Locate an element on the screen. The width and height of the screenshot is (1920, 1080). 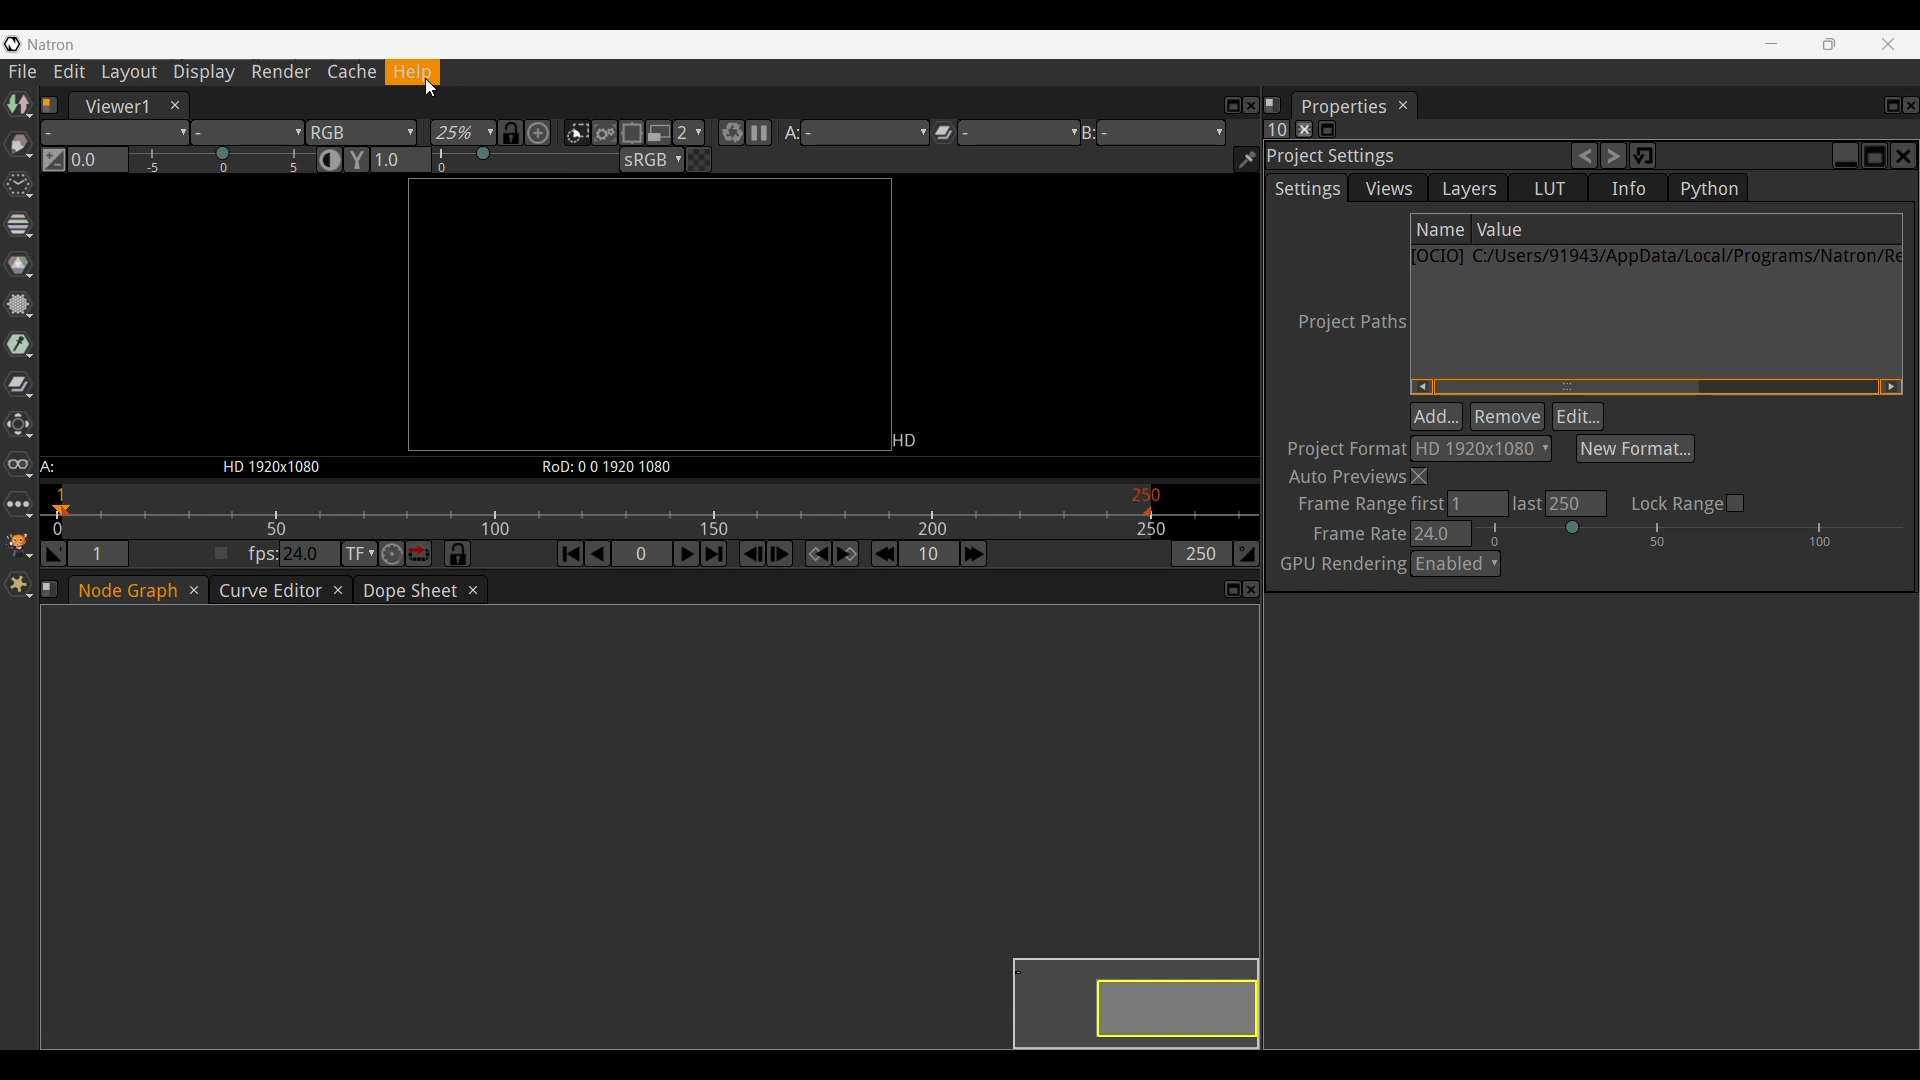
Next keyframe is located at coordinates (846, 554).